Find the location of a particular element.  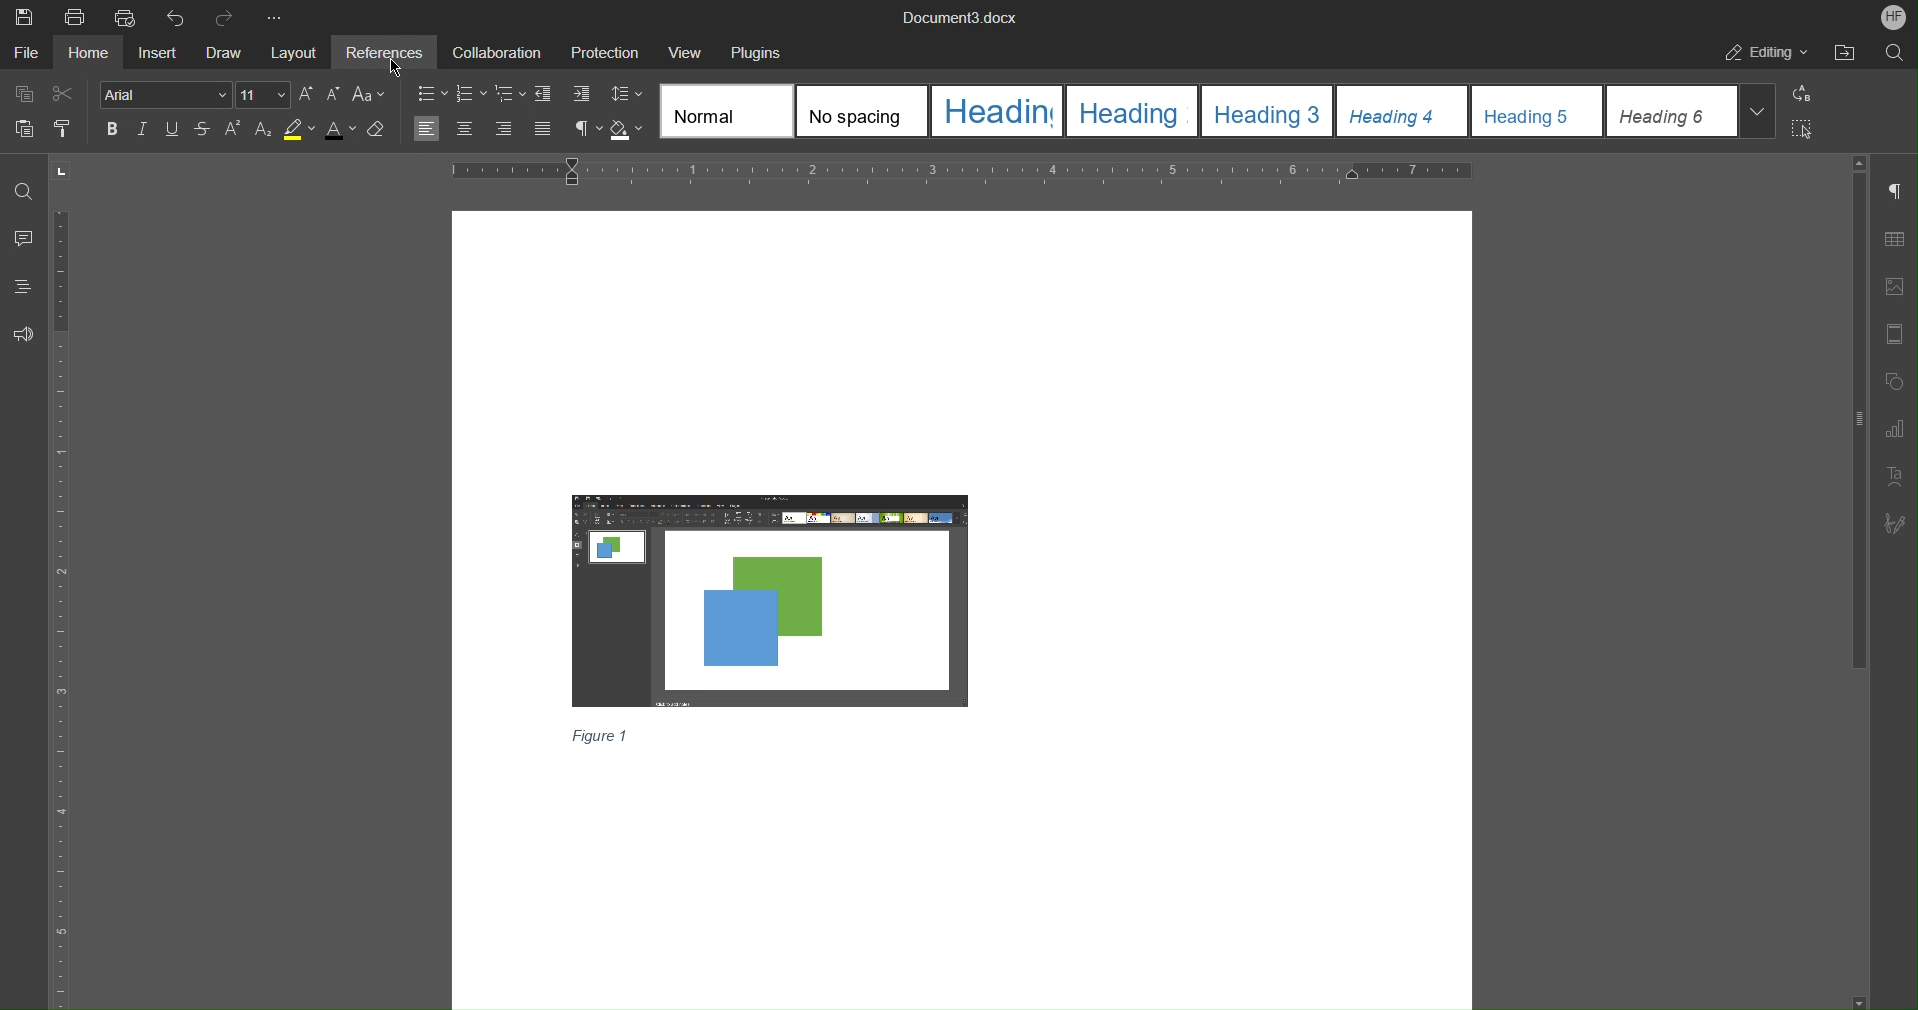

Heading 6 is located at coordinates (1670, 113).